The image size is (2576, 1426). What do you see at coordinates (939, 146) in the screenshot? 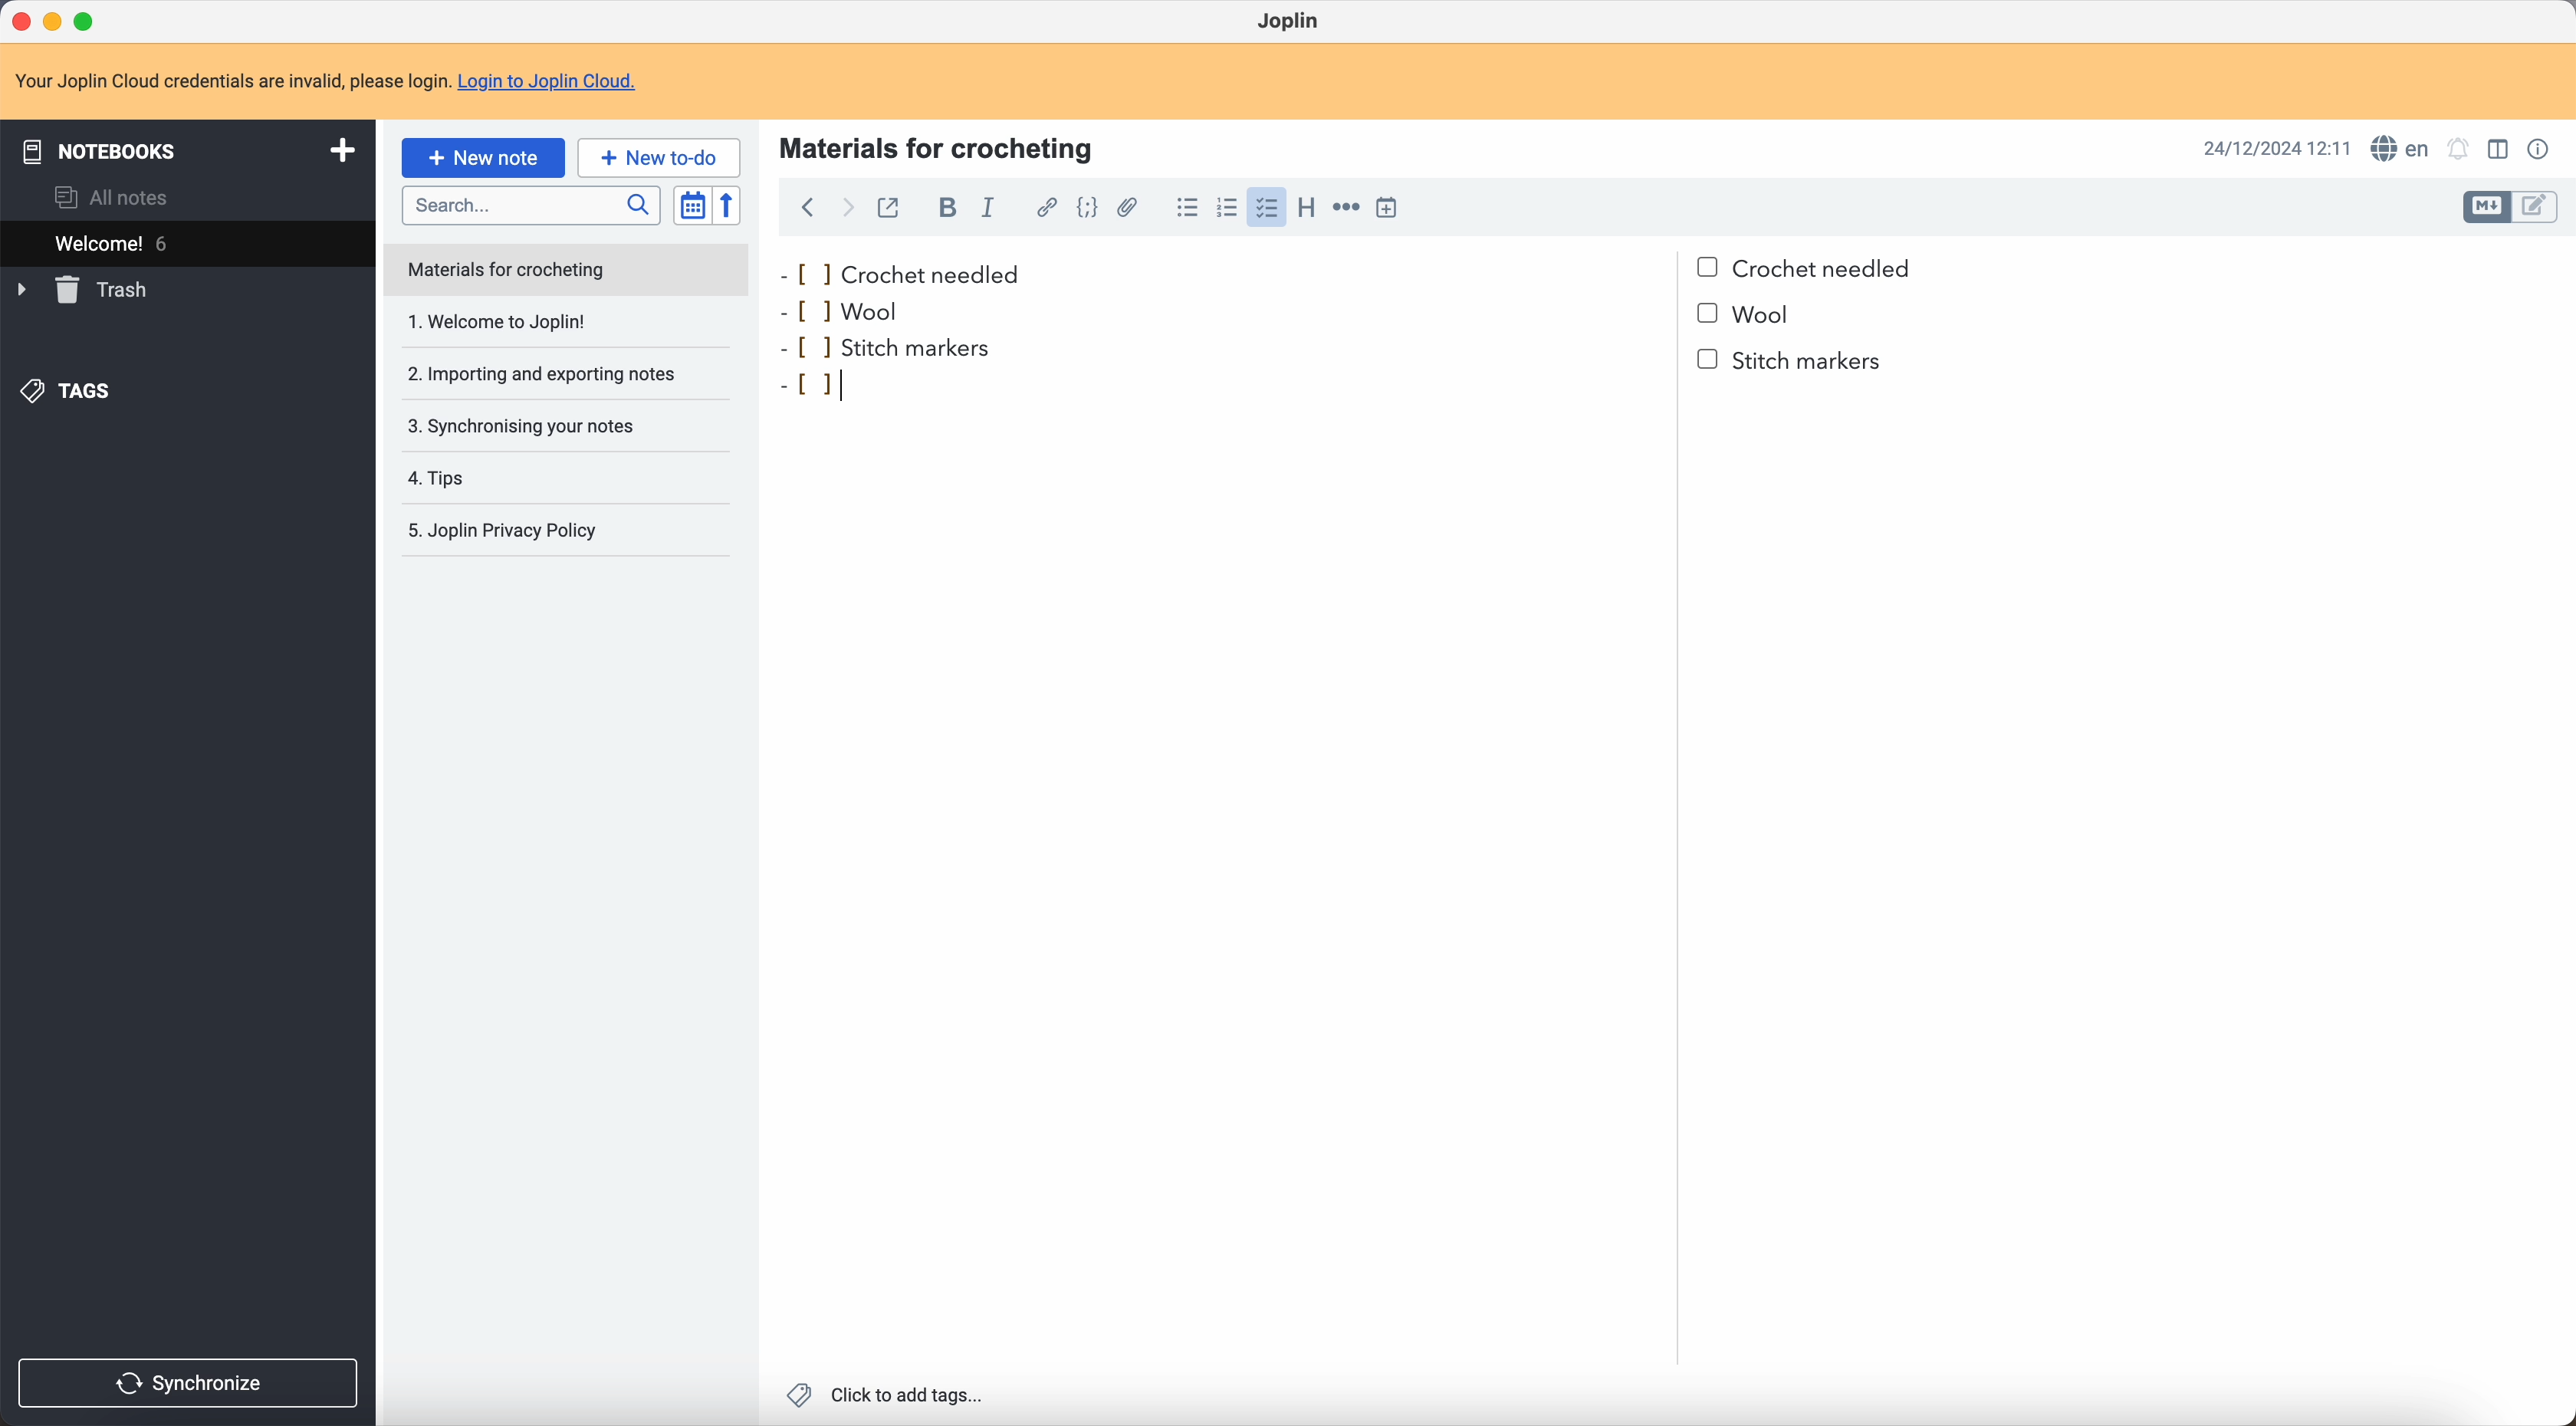
I see `materials for crocheting` at bounding box center [939, 146].